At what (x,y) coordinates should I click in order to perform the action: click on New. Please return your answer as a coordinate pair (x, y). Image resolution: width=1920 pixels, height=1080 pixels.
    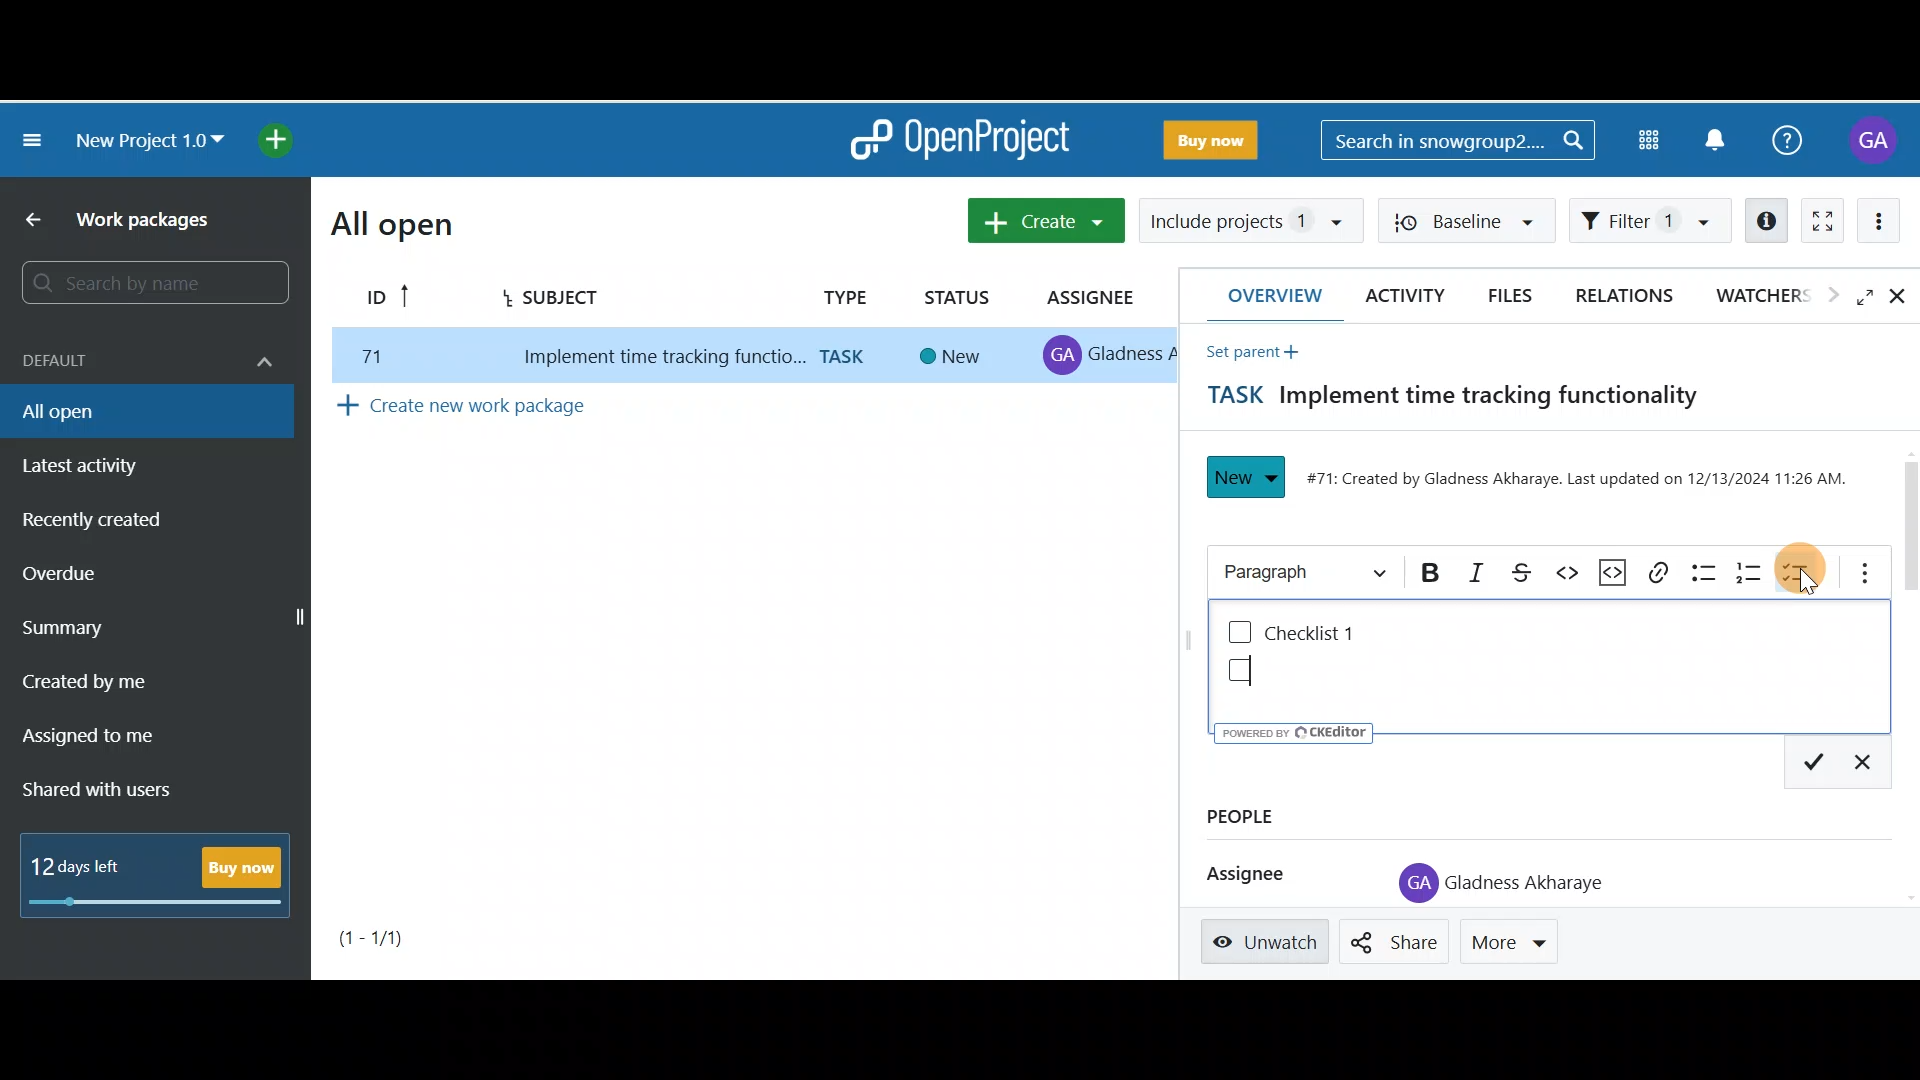
    Looking at the image, I should click on (1247, 477).